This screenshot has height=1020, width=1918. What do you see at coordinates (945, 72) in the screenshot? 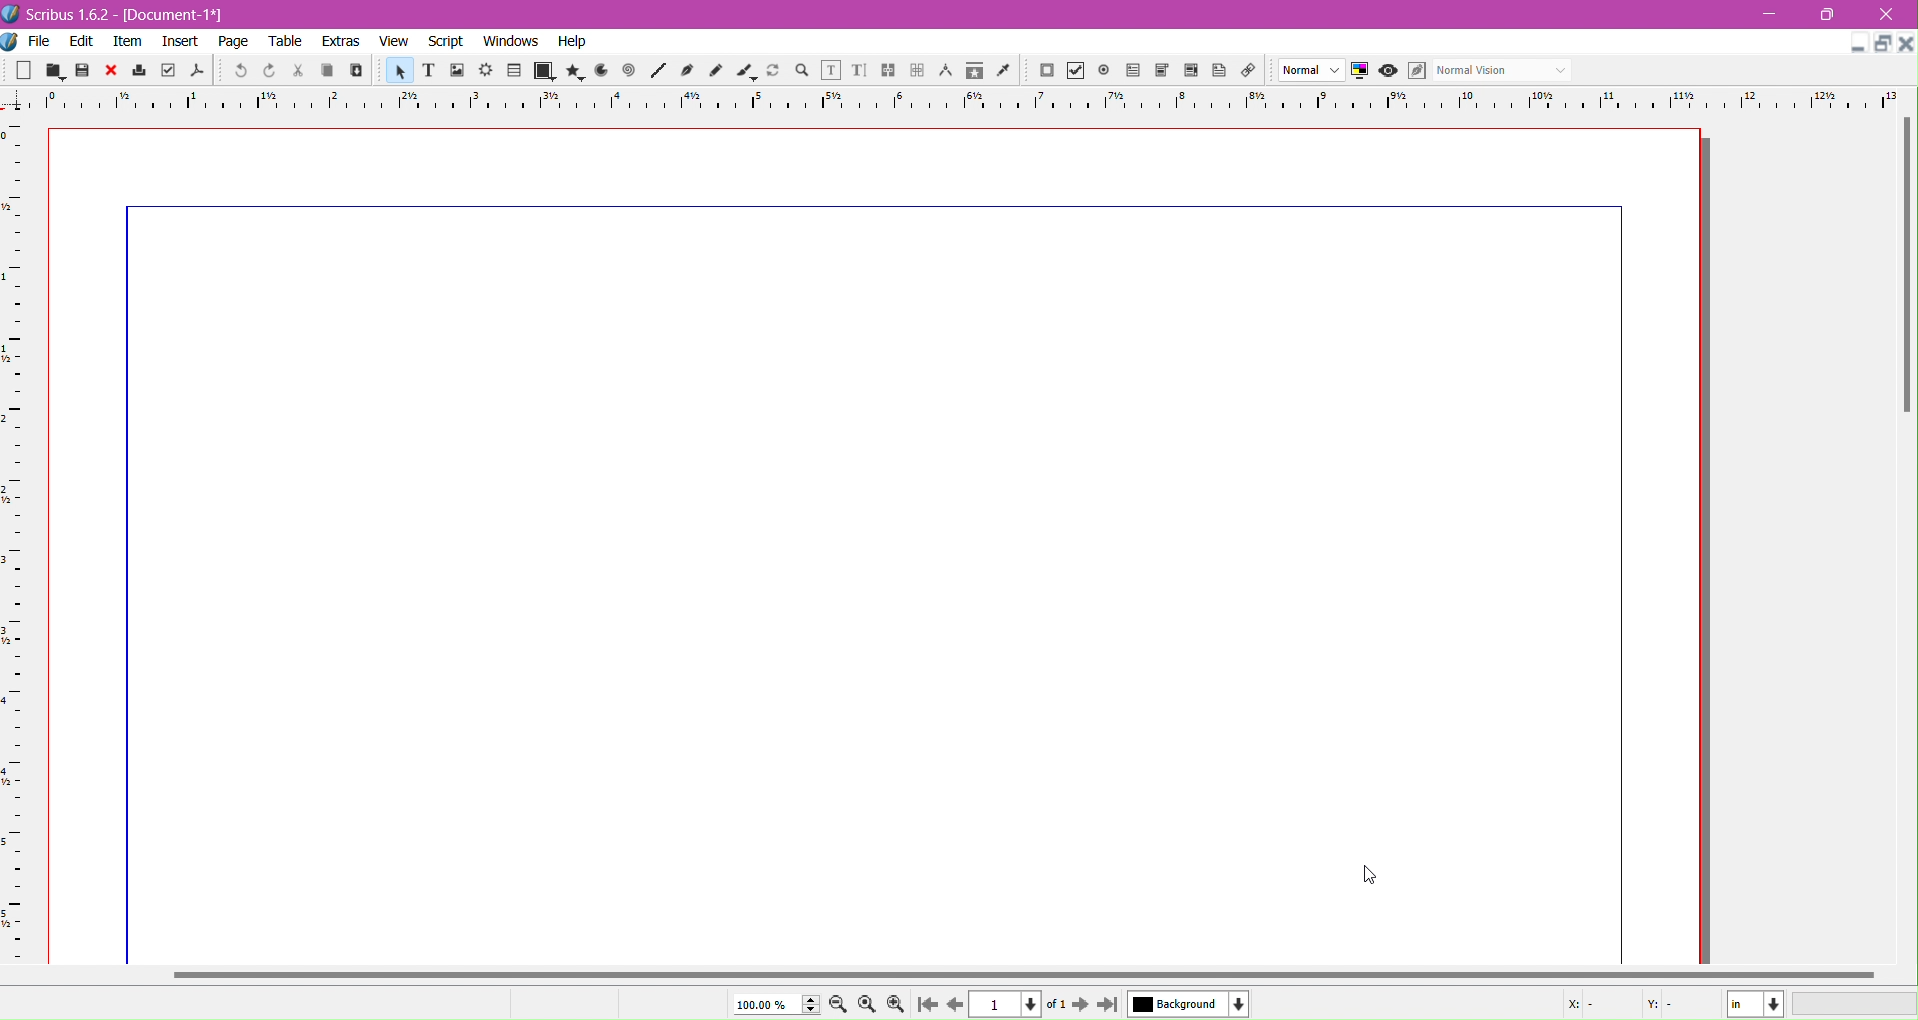
I see `measurements` at bounding box center [945, 72].